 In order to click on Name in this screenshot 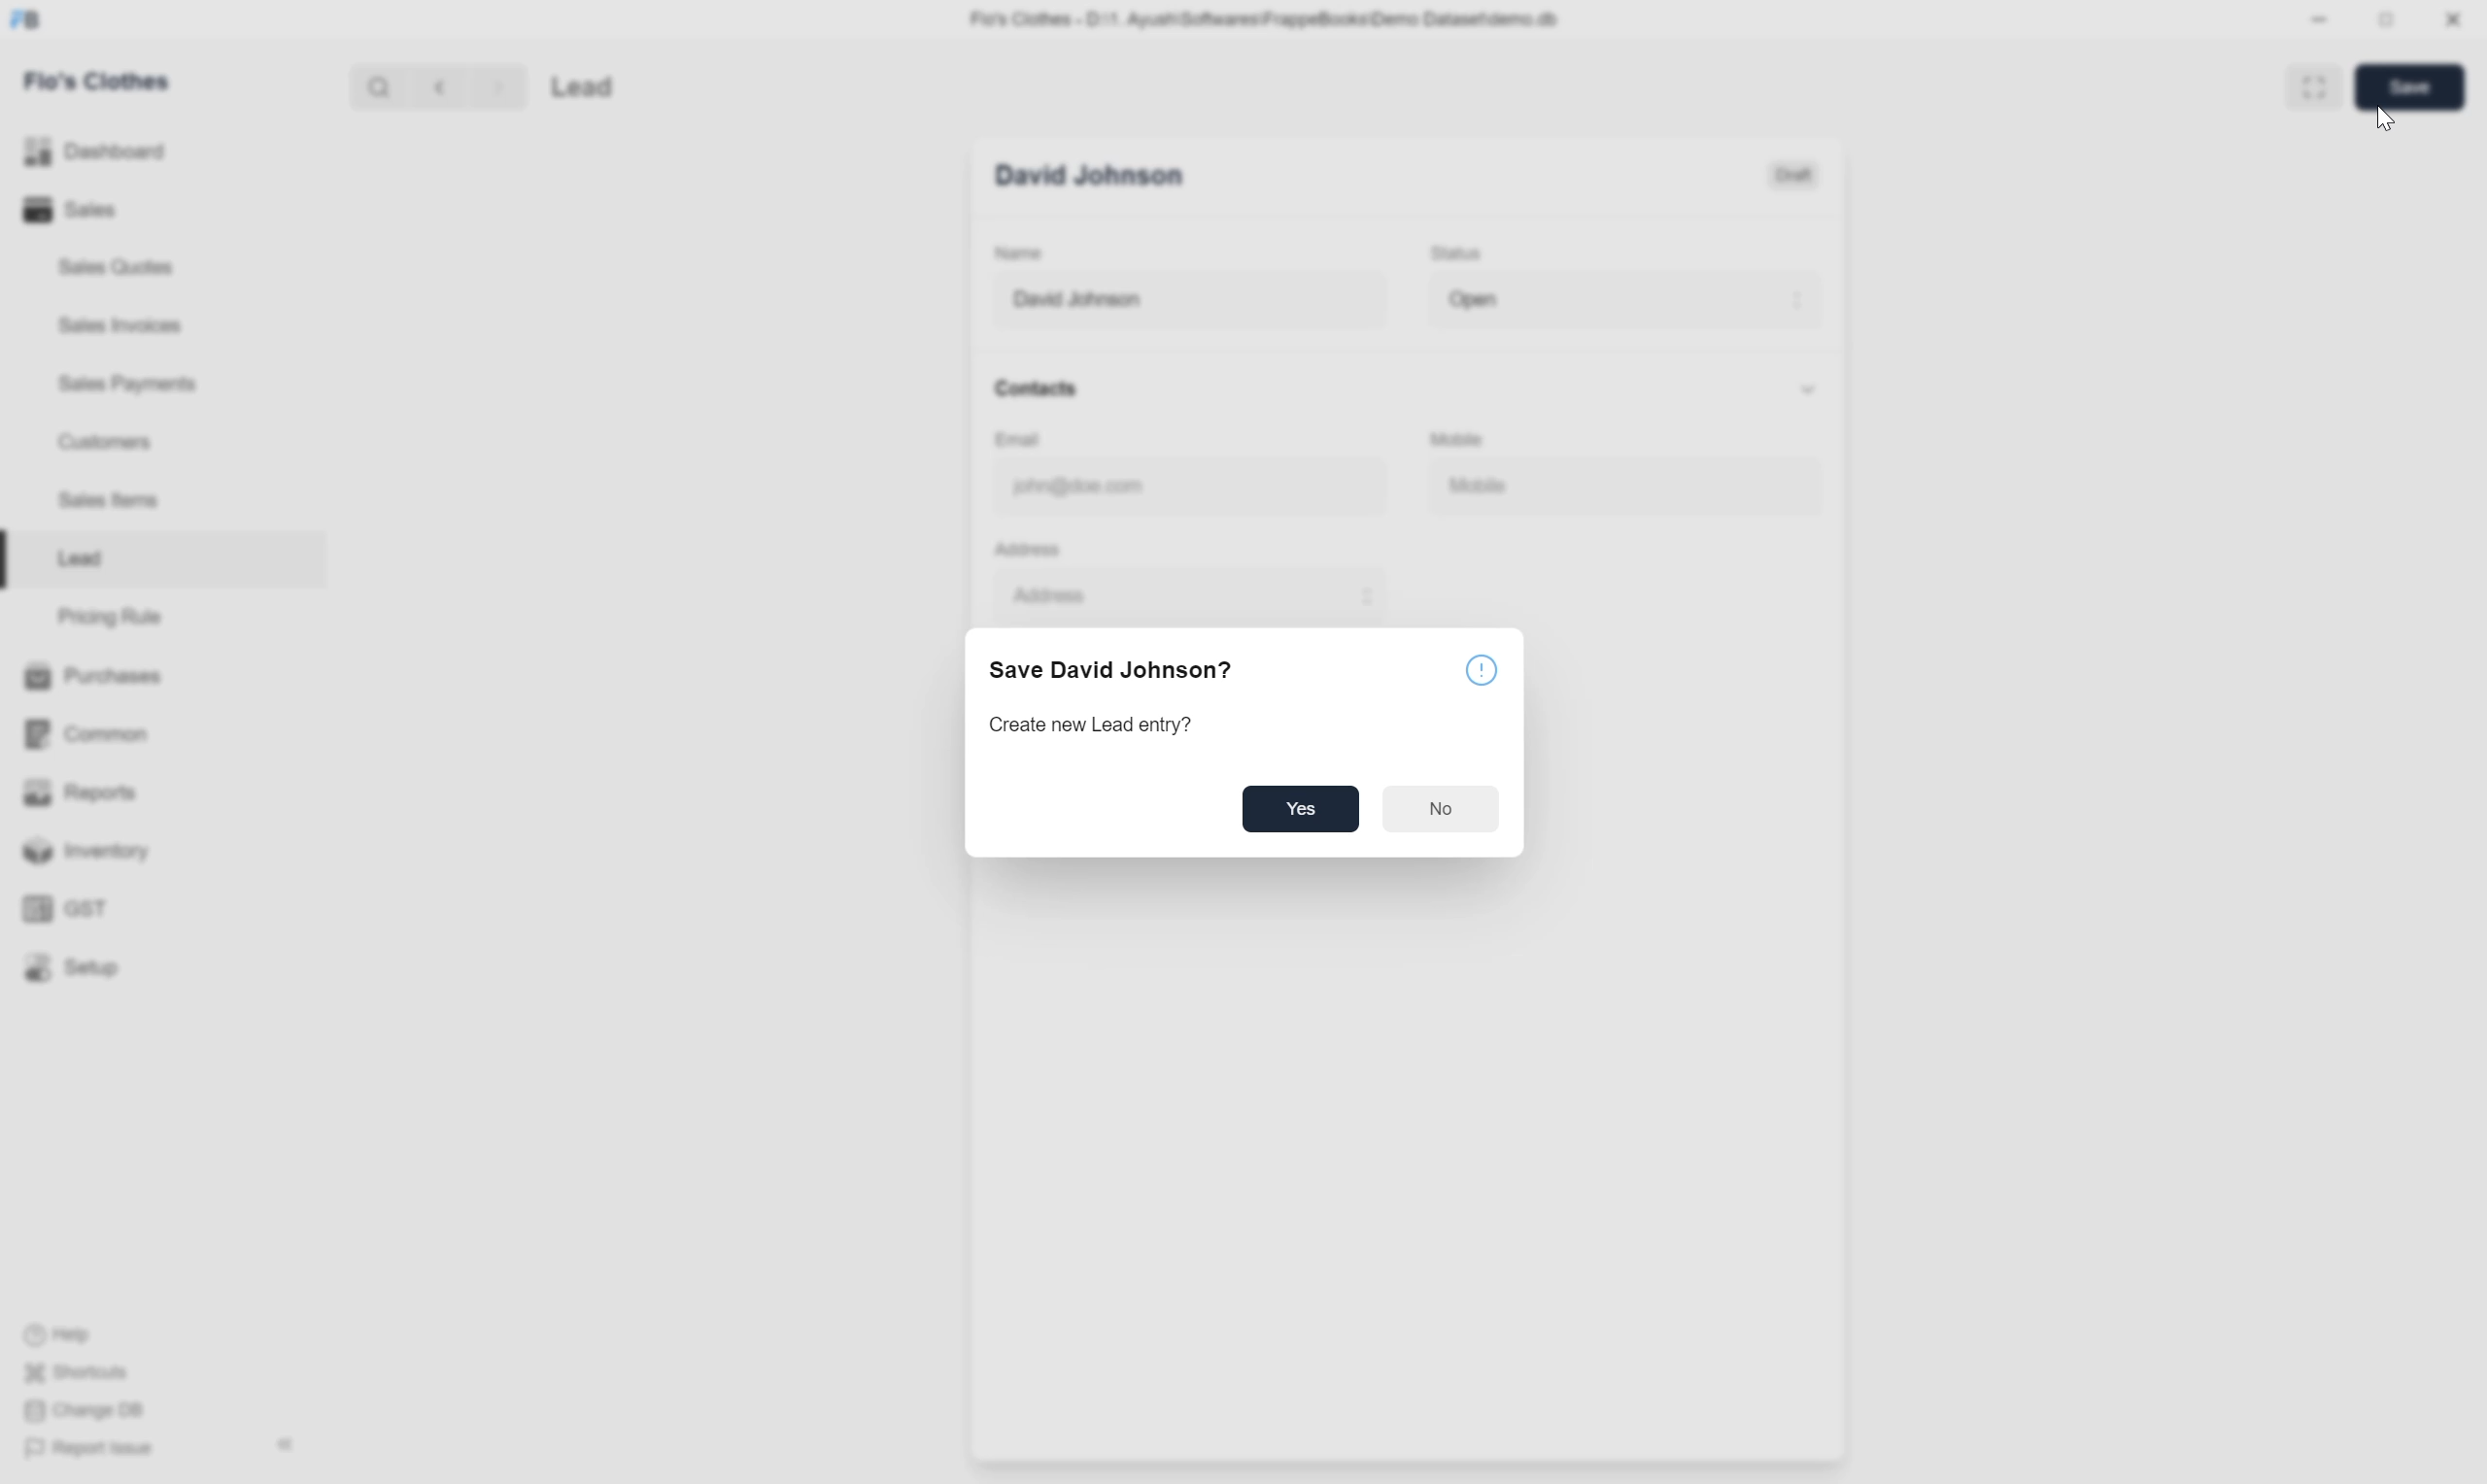, I will do `click(1019, 254)`.